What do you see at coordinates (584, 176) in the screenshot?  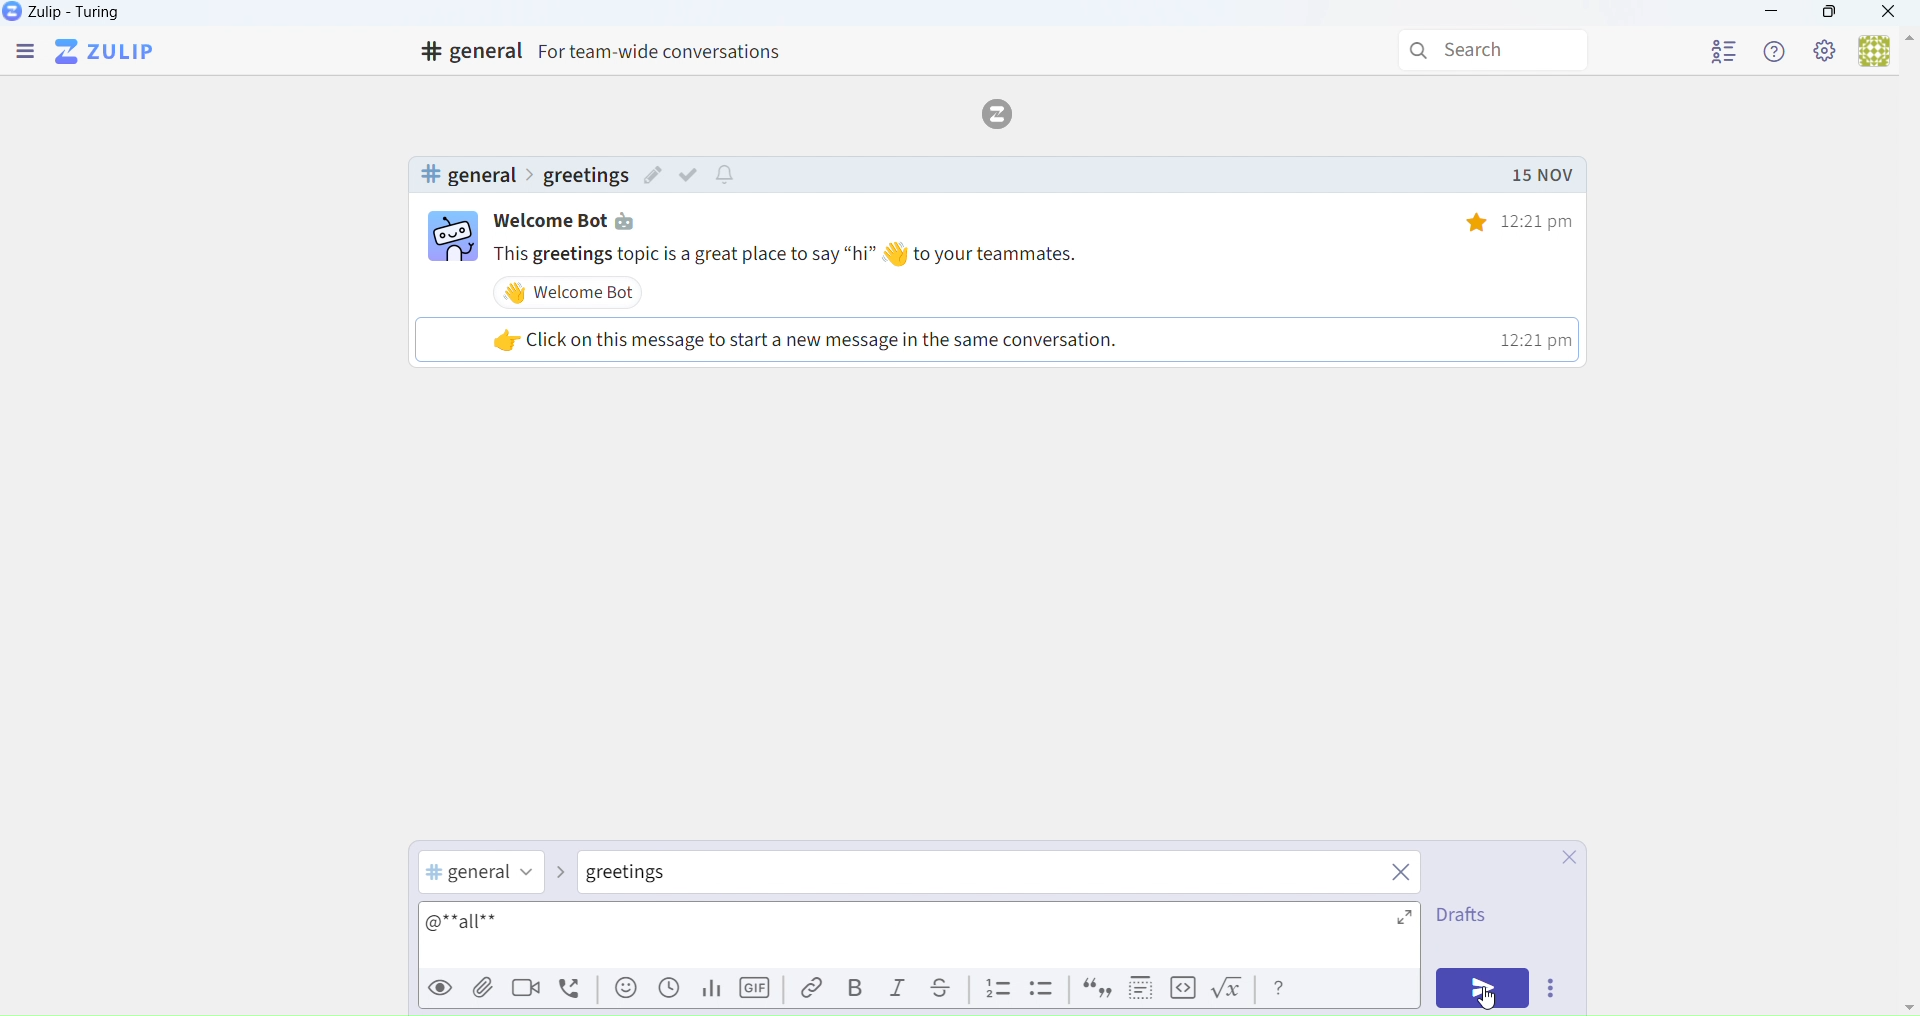 I see `greetings` at bounding box center [584, 176].